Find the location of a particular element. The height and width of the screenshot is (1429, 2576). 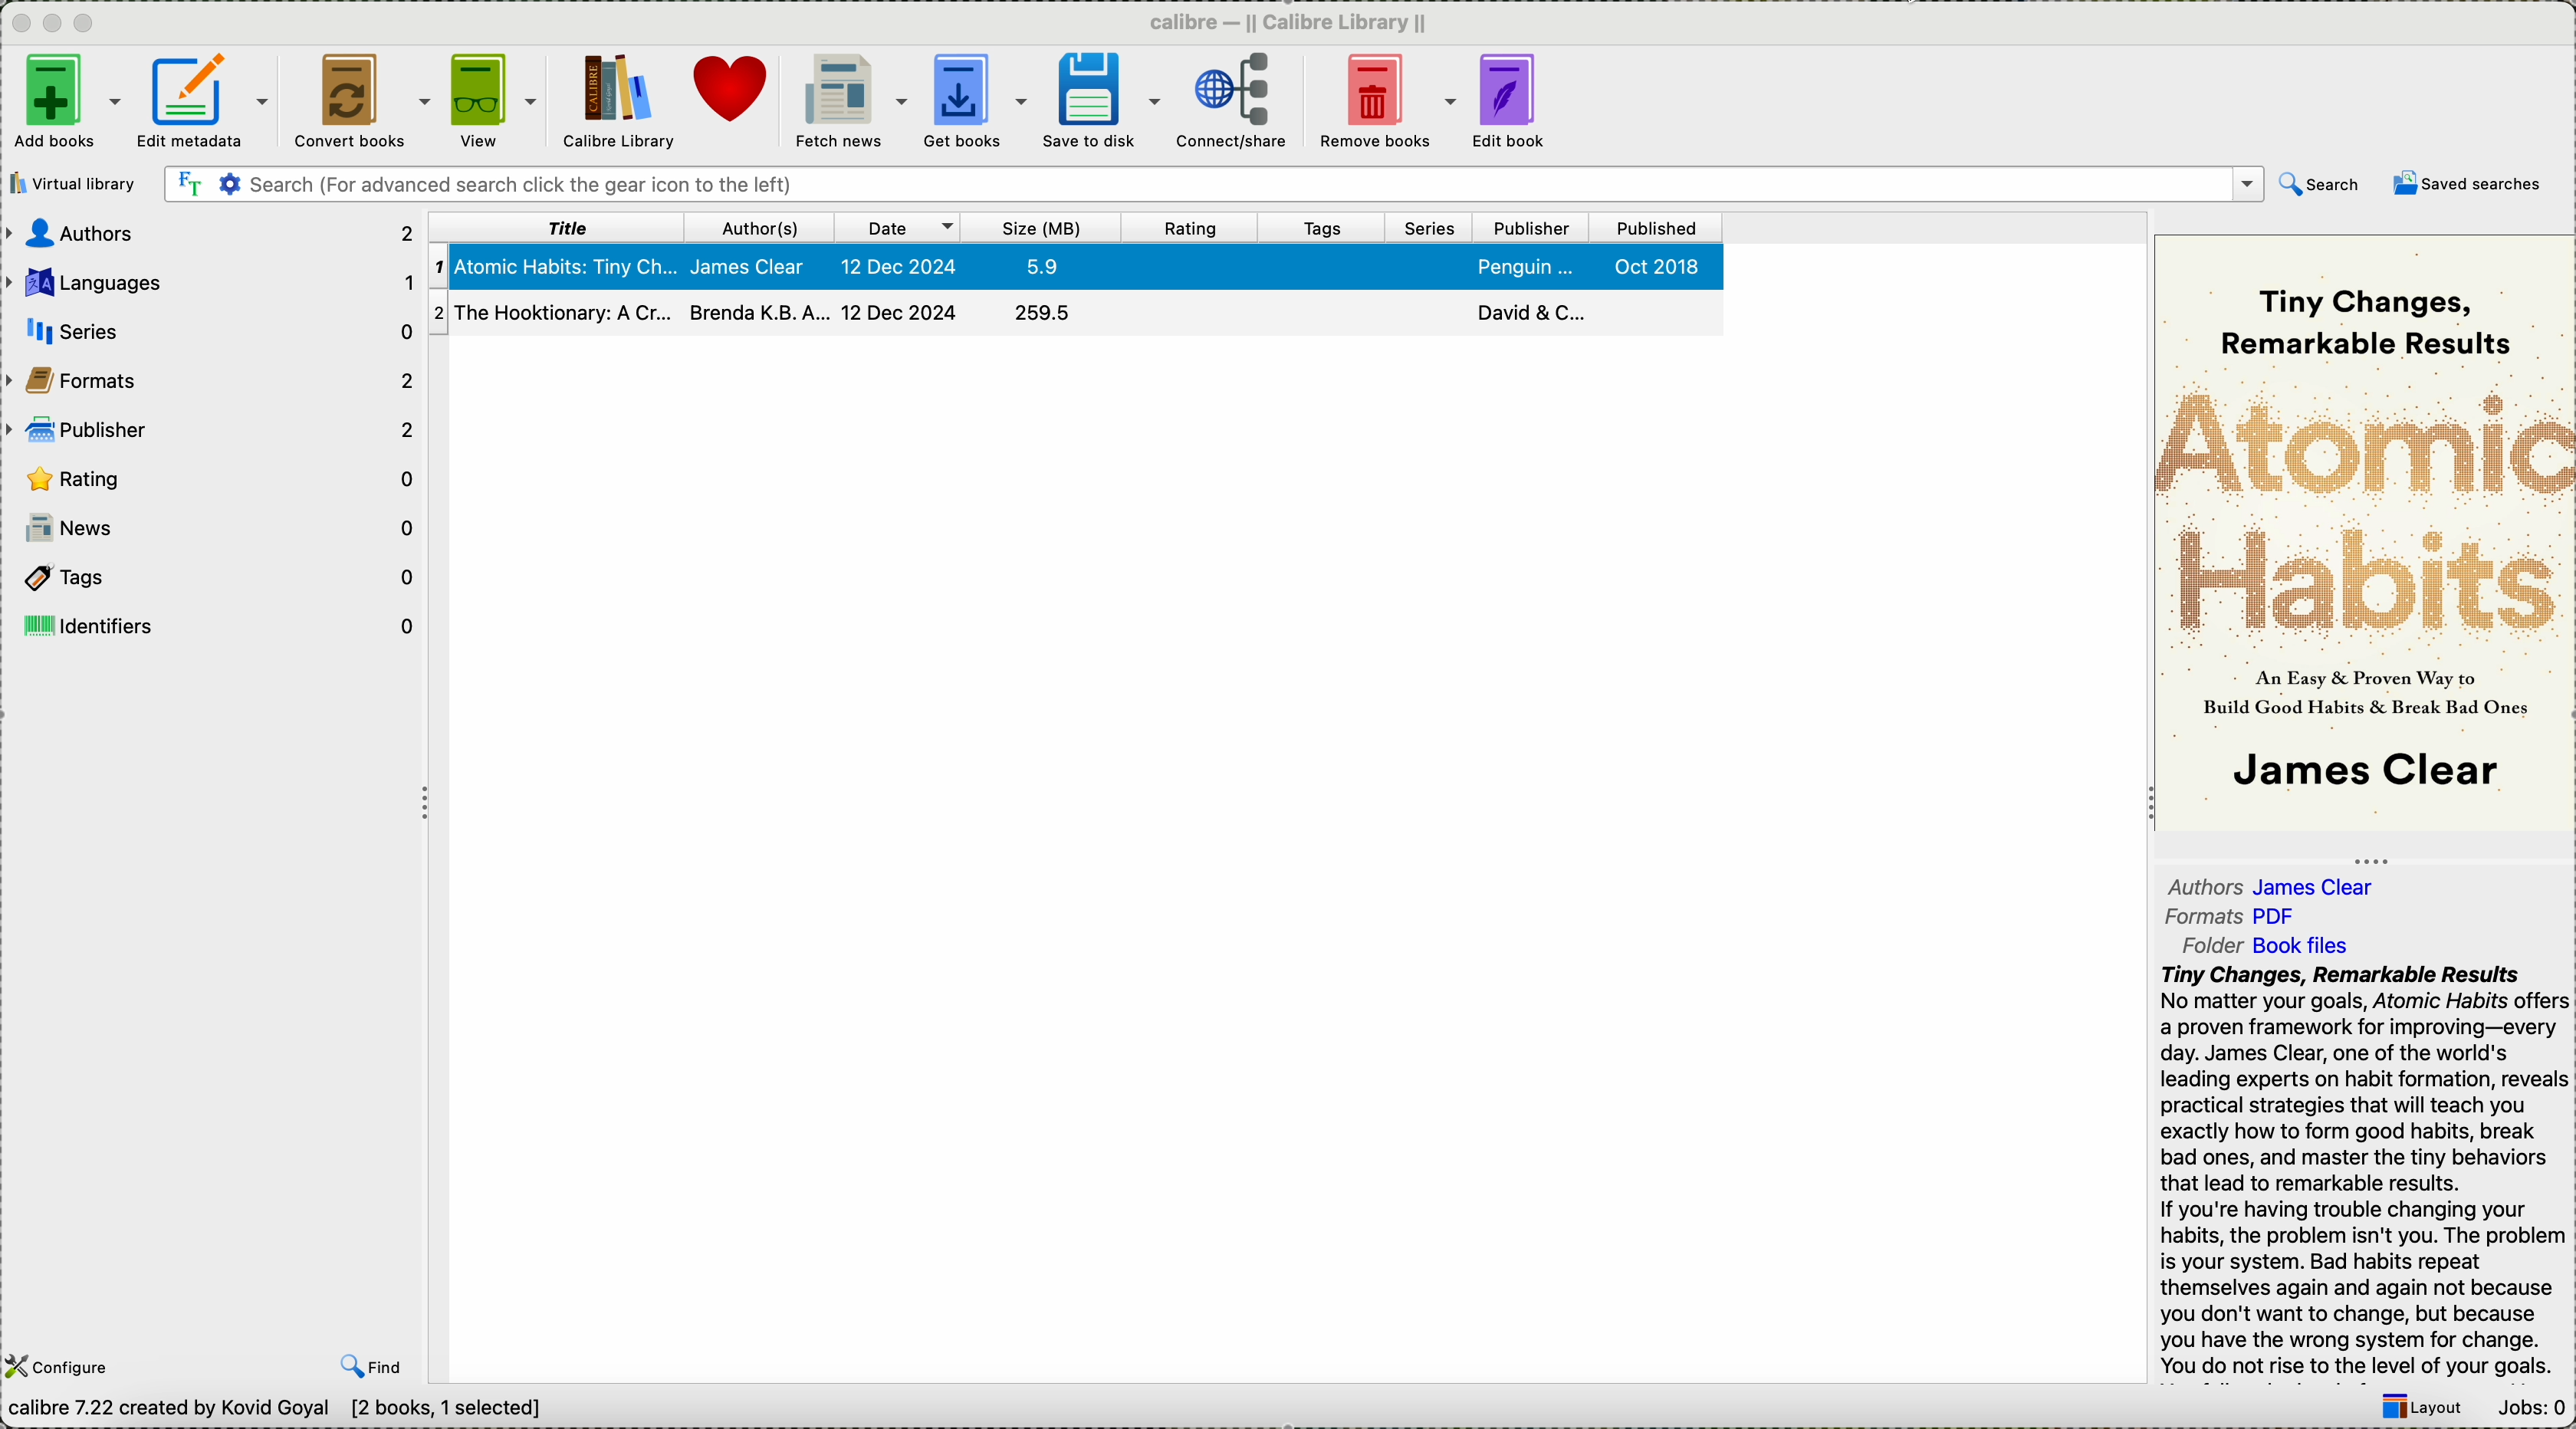

Jobs: 0 is located at coordinates (2529, 1406).